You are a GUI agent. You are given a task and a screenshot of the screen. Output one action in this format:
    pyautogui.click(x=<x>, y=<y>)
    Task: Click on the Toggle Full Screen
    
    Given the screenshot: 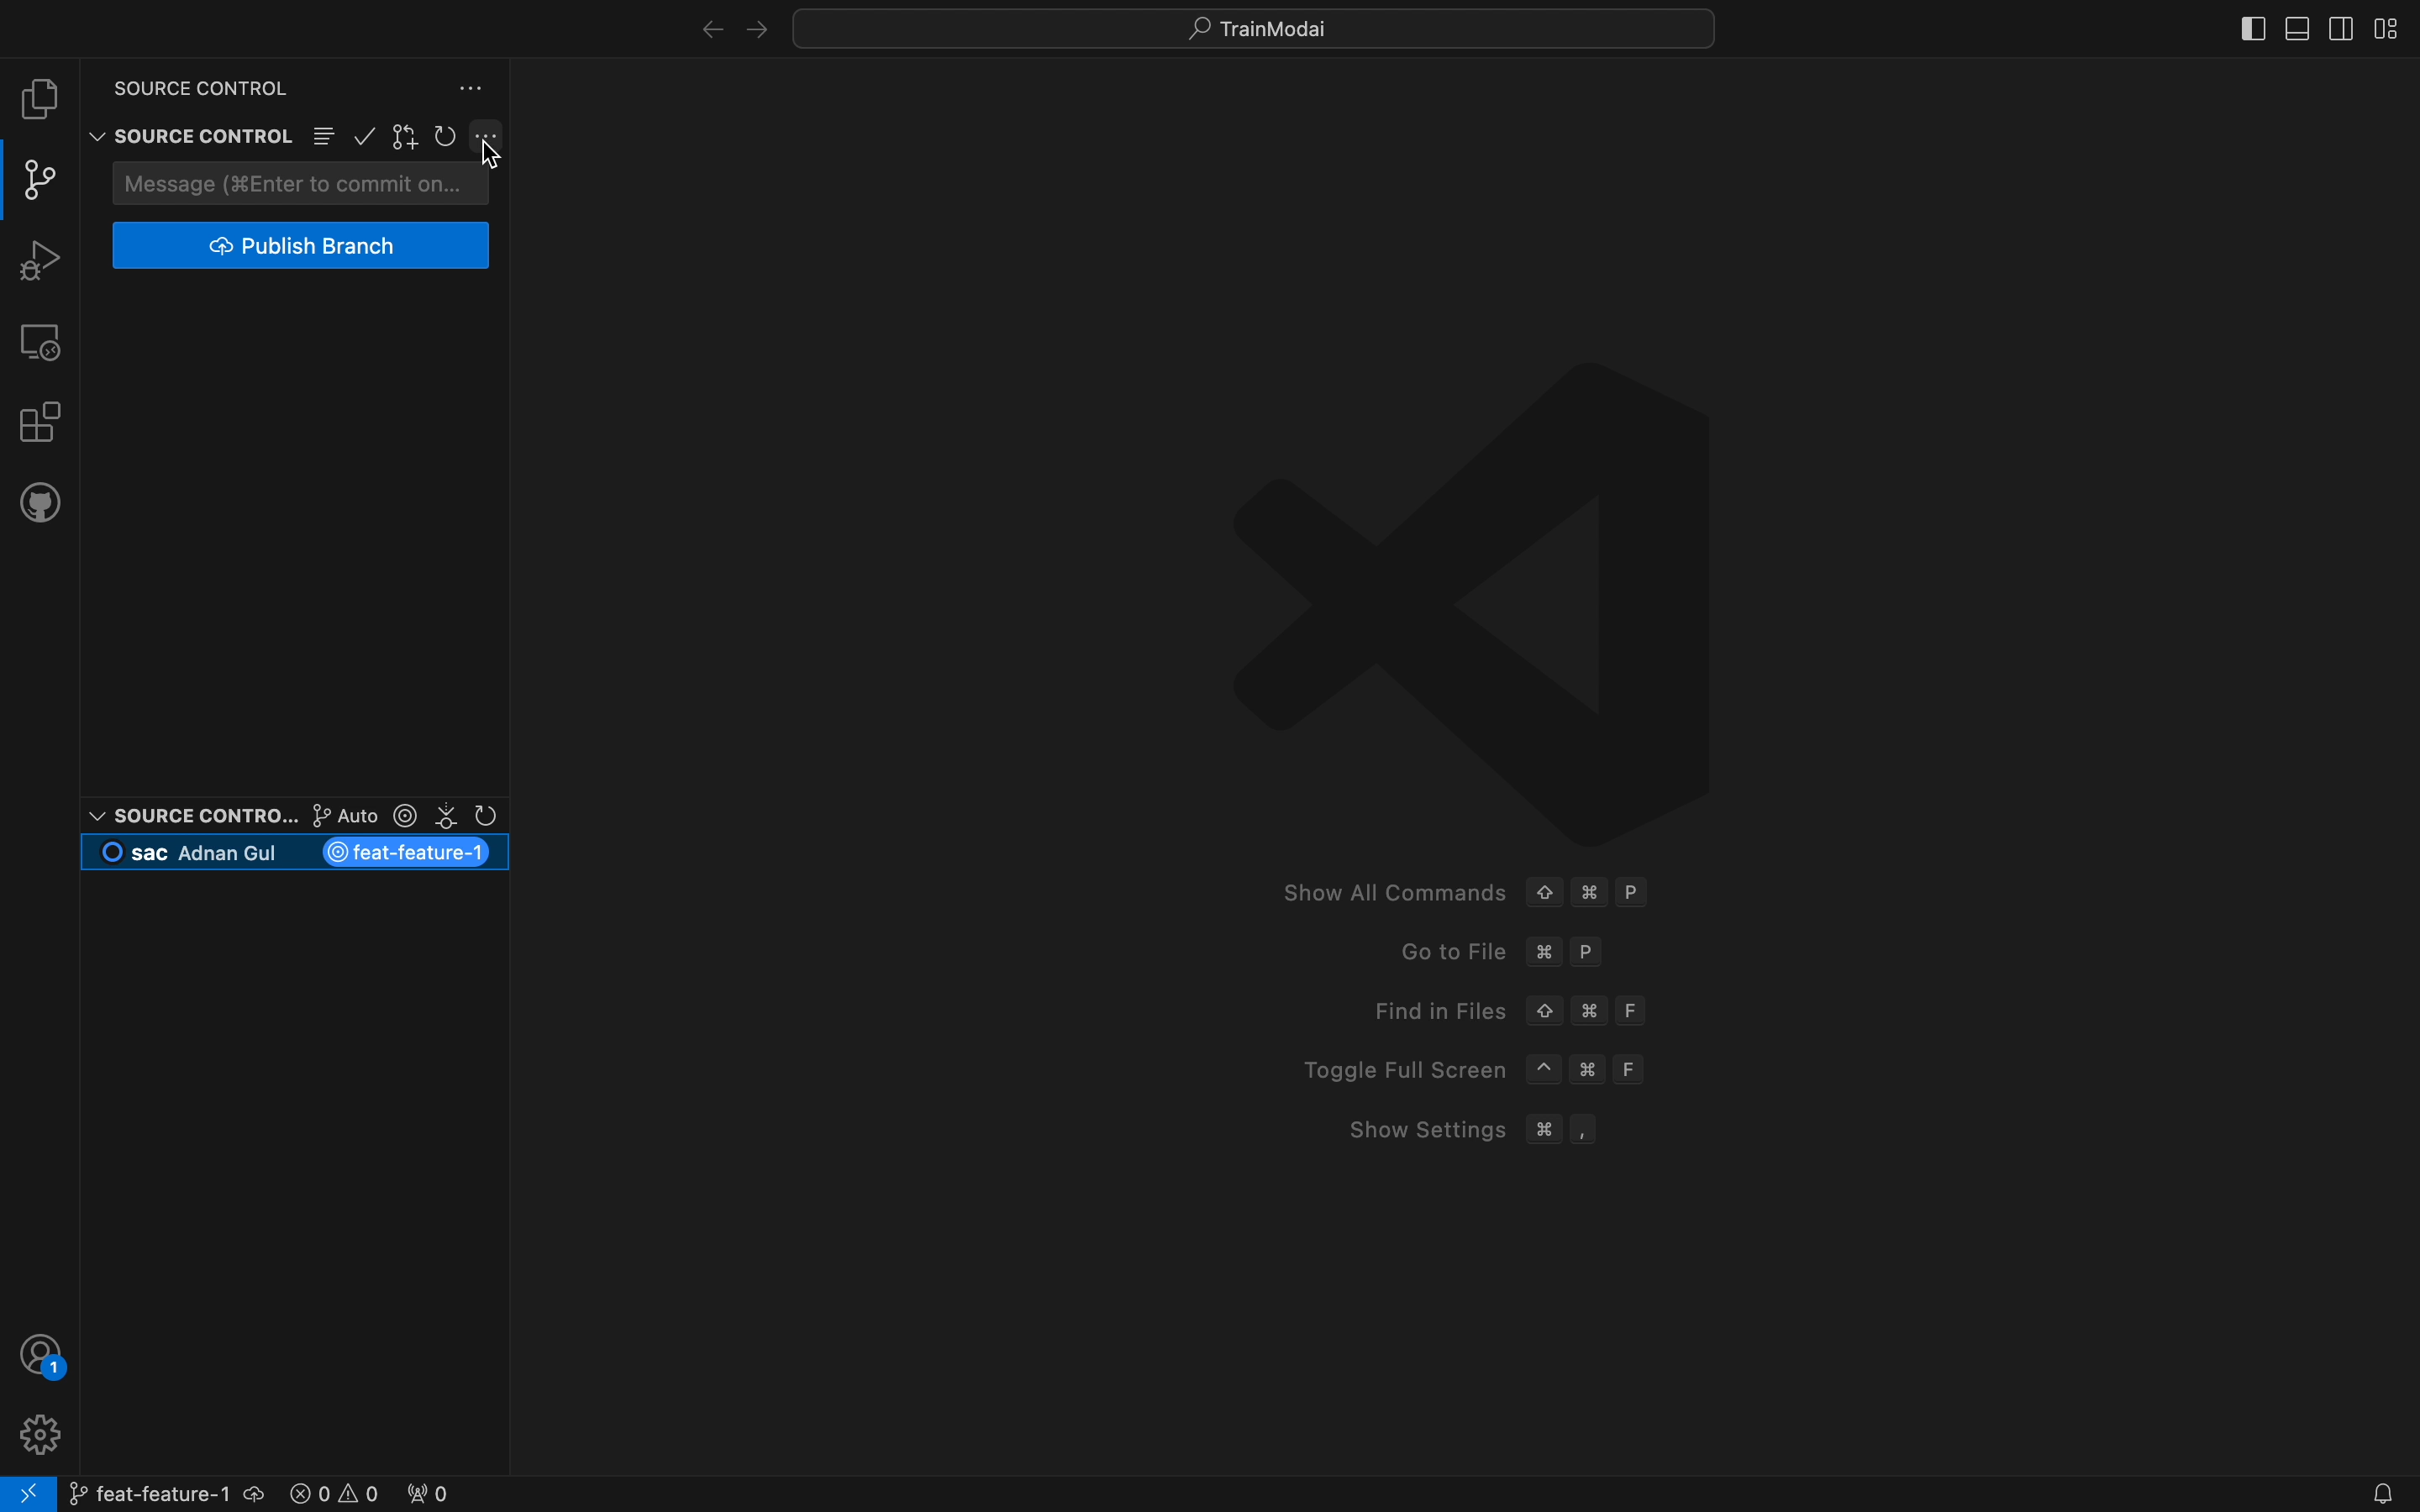 What is the action you would take?
    pyautogui.click(x=1391, y=1070)
    